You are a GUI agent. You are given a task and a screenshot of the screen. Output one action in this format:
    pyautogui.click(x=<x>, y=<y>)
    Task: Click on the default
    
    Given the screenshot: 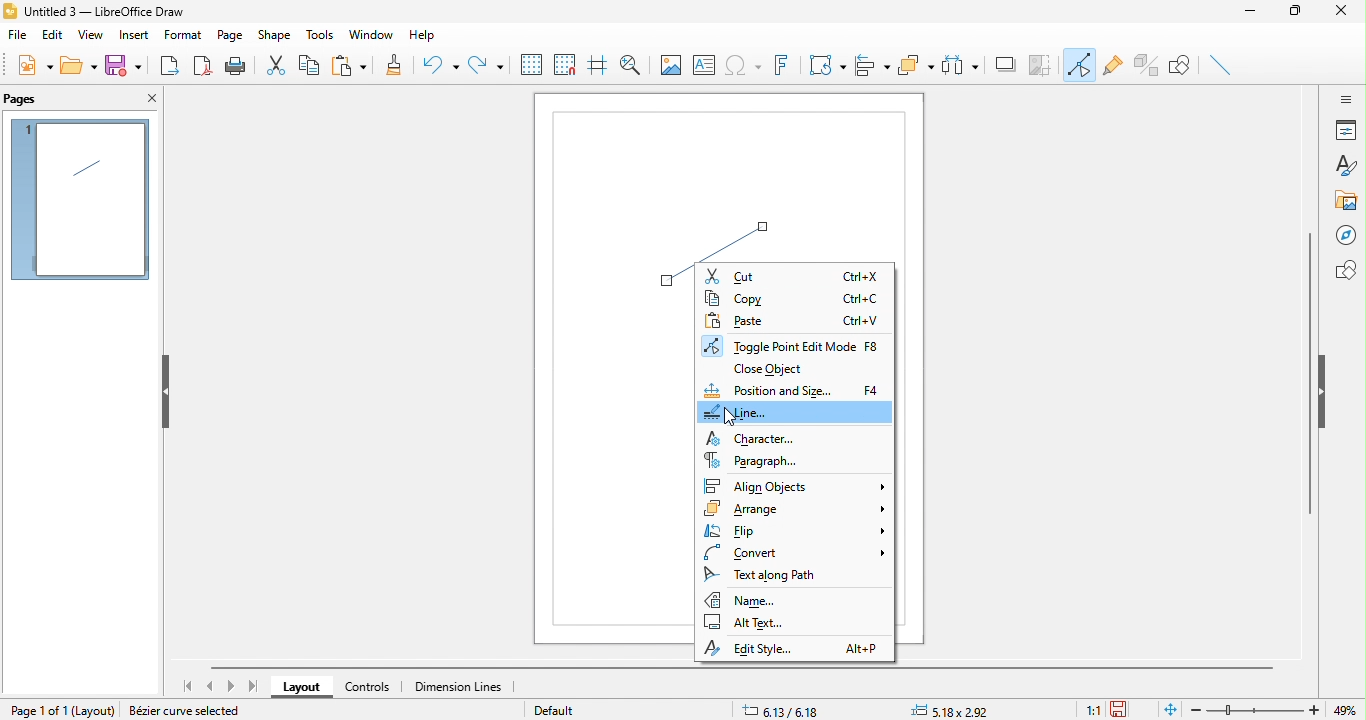 What is the action you would take?
    pyautogui.click(x=578, y=711)
    